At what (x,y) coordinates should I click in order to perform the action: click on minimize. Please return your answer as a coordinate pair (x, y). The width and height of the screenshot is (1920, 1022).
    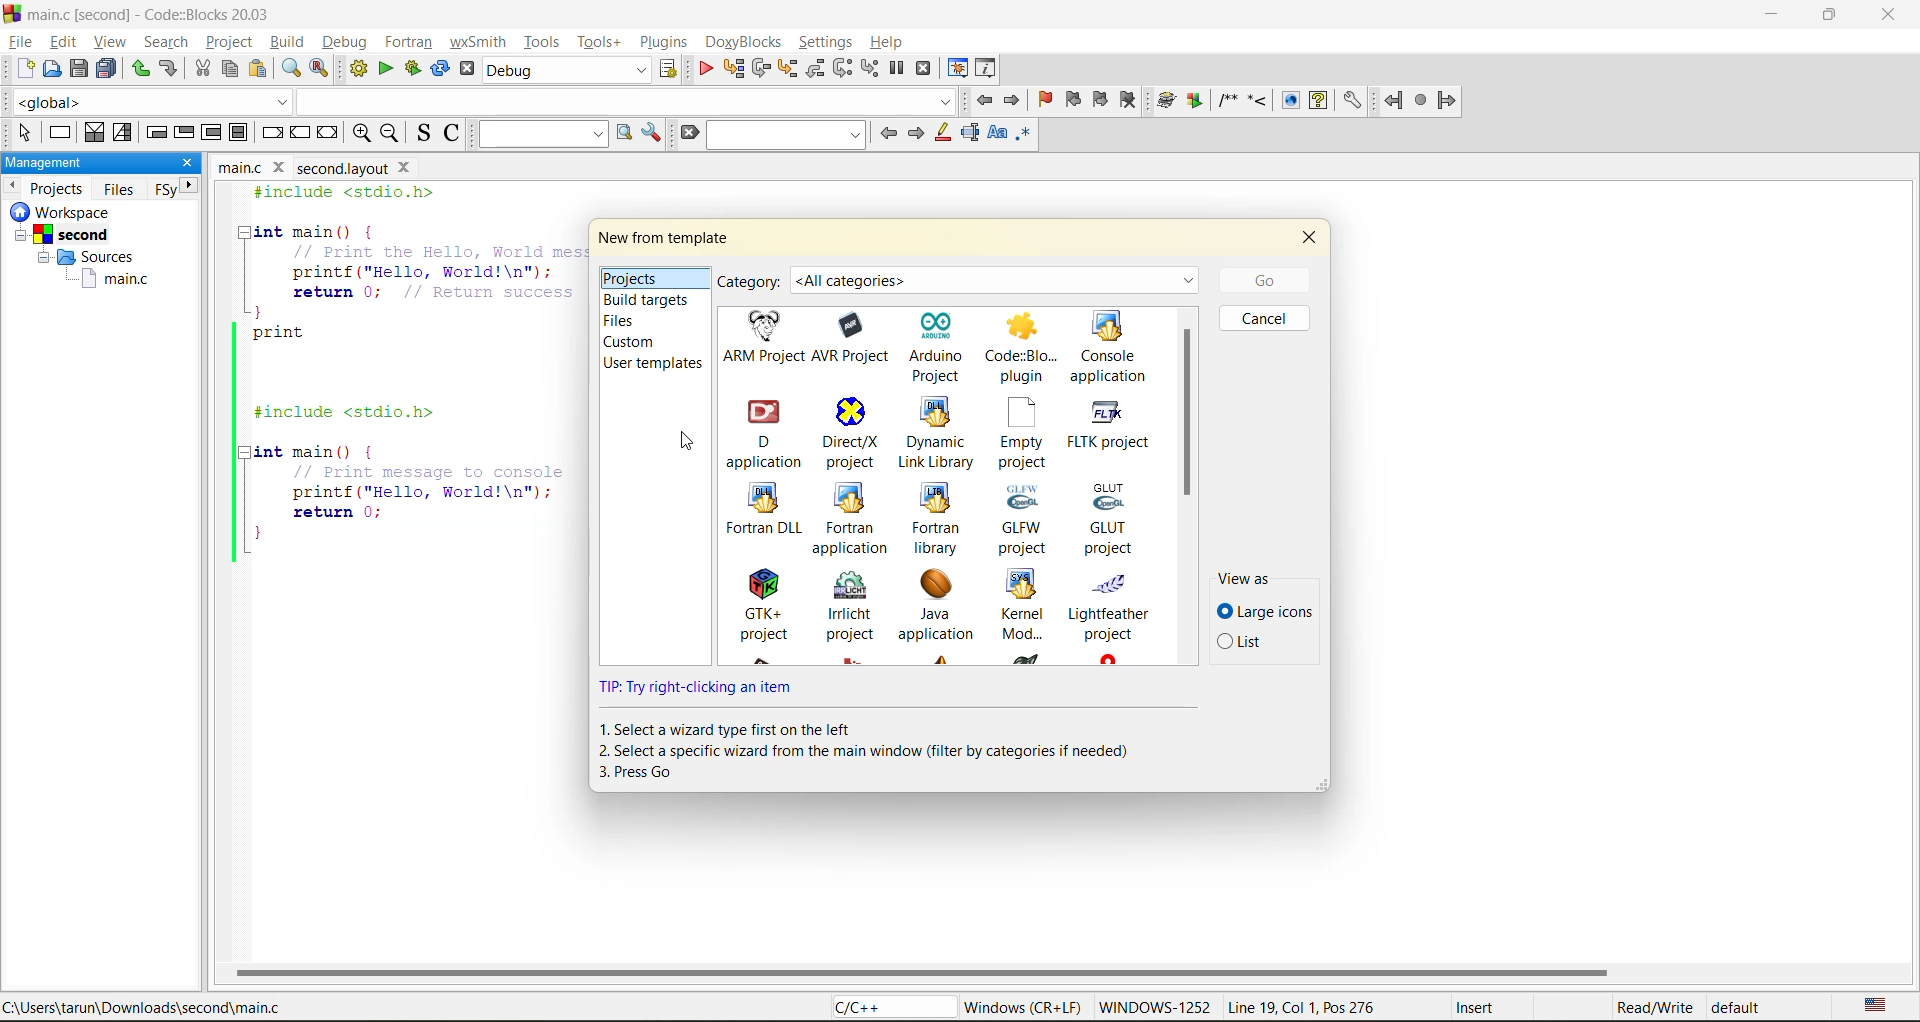
    Looking at the image, I should click on (1771, 15).